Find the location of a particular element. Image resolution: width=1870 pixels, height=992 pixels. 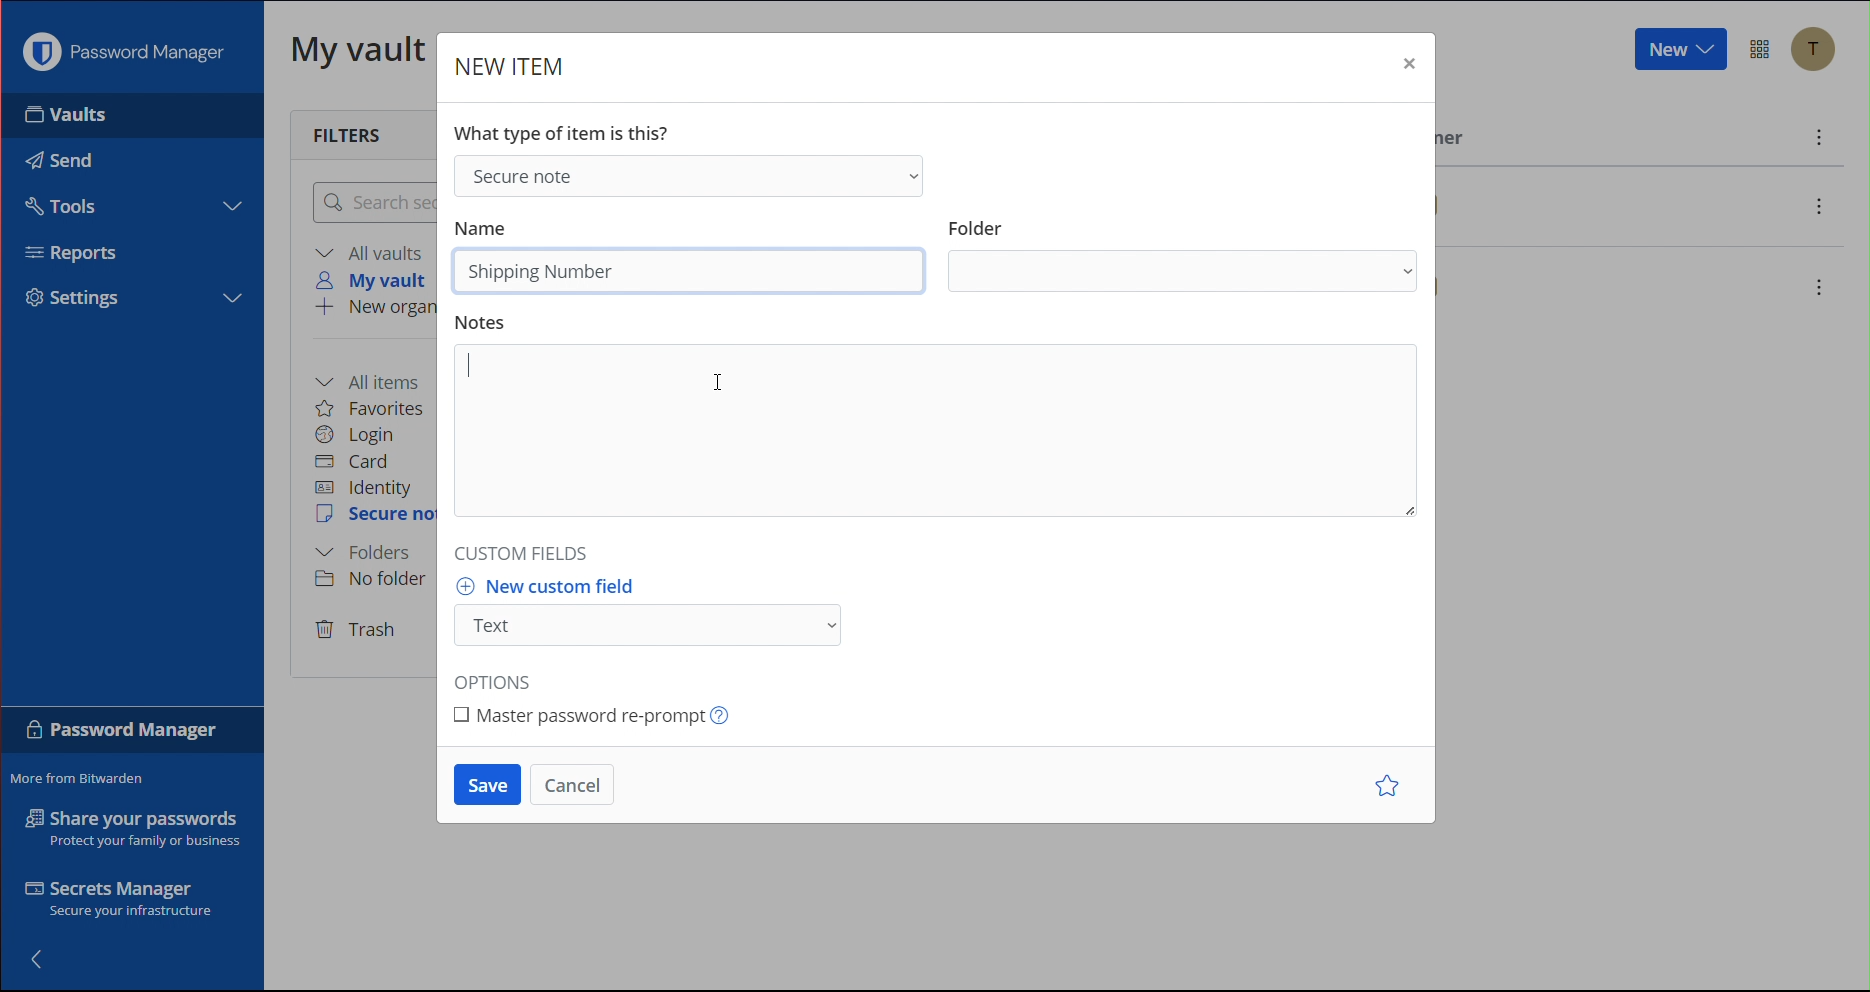

Login is located at coordinates (360, 435).